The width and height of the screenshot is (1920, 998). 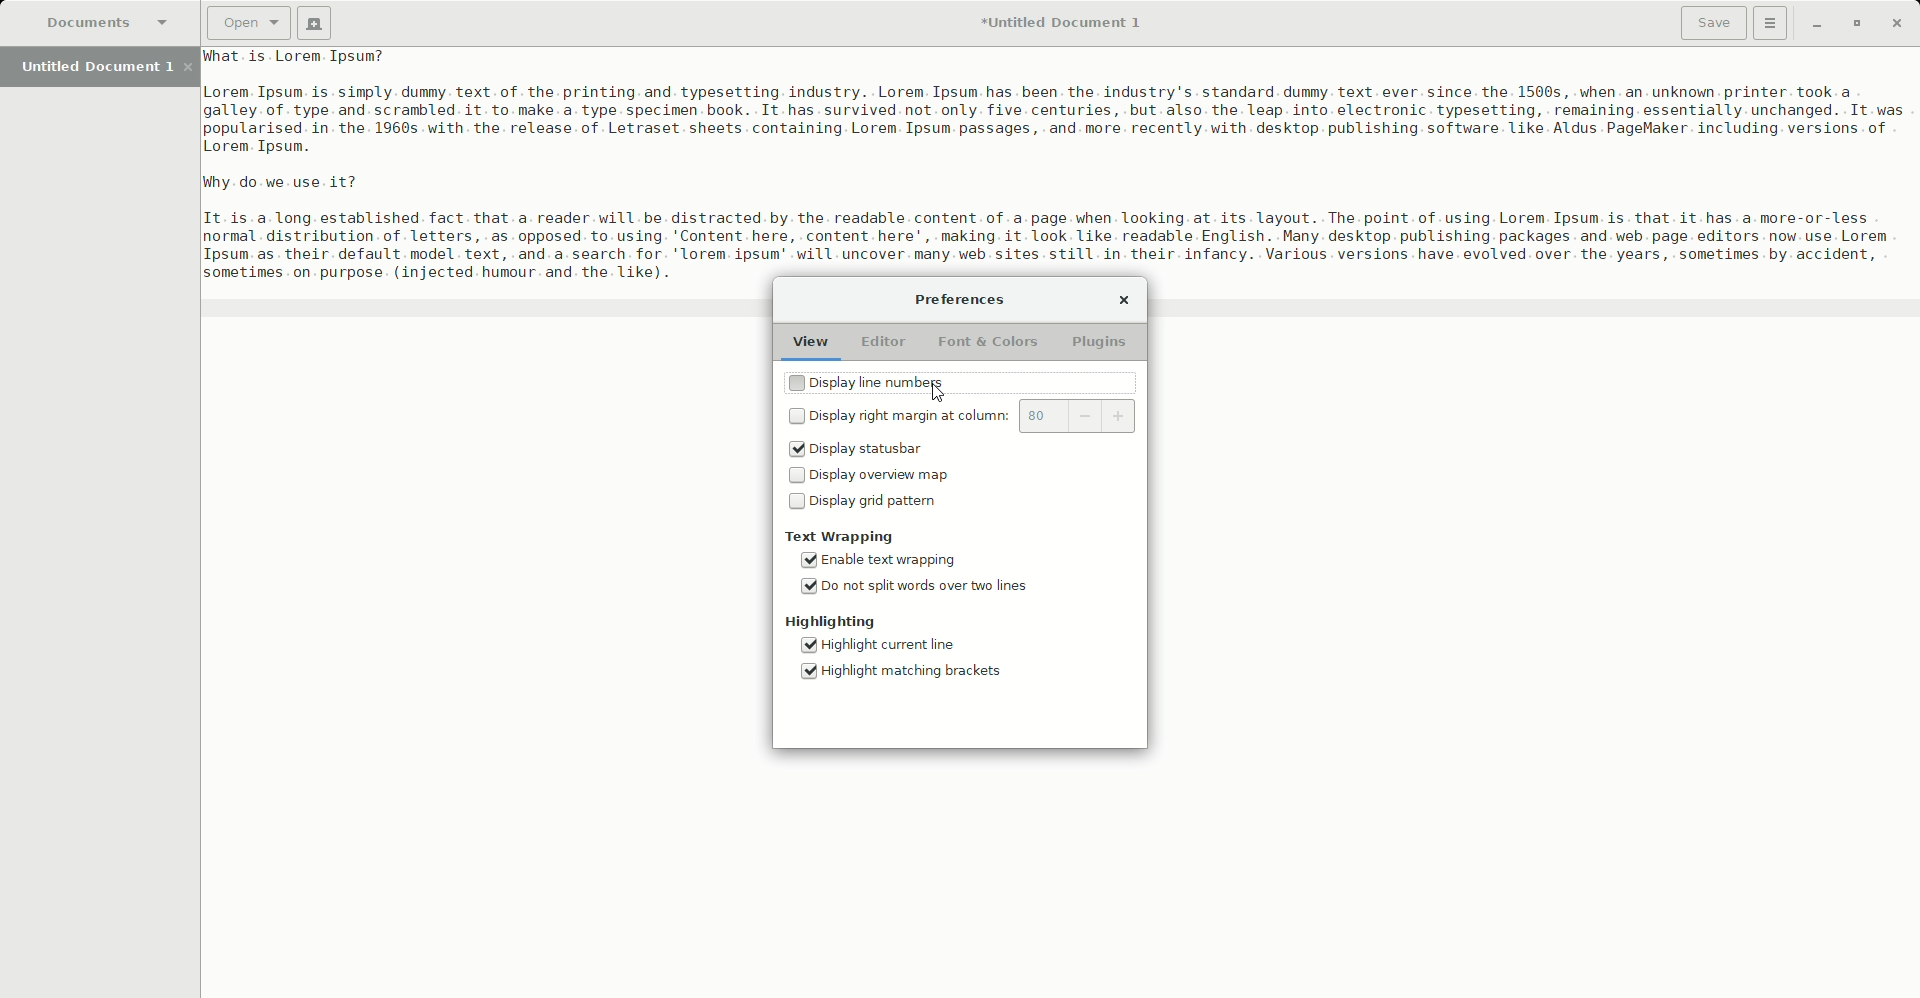 What do you see at coordinates (313, 23) in the screenshot?
I see `New` at bounding box center [313, 23].